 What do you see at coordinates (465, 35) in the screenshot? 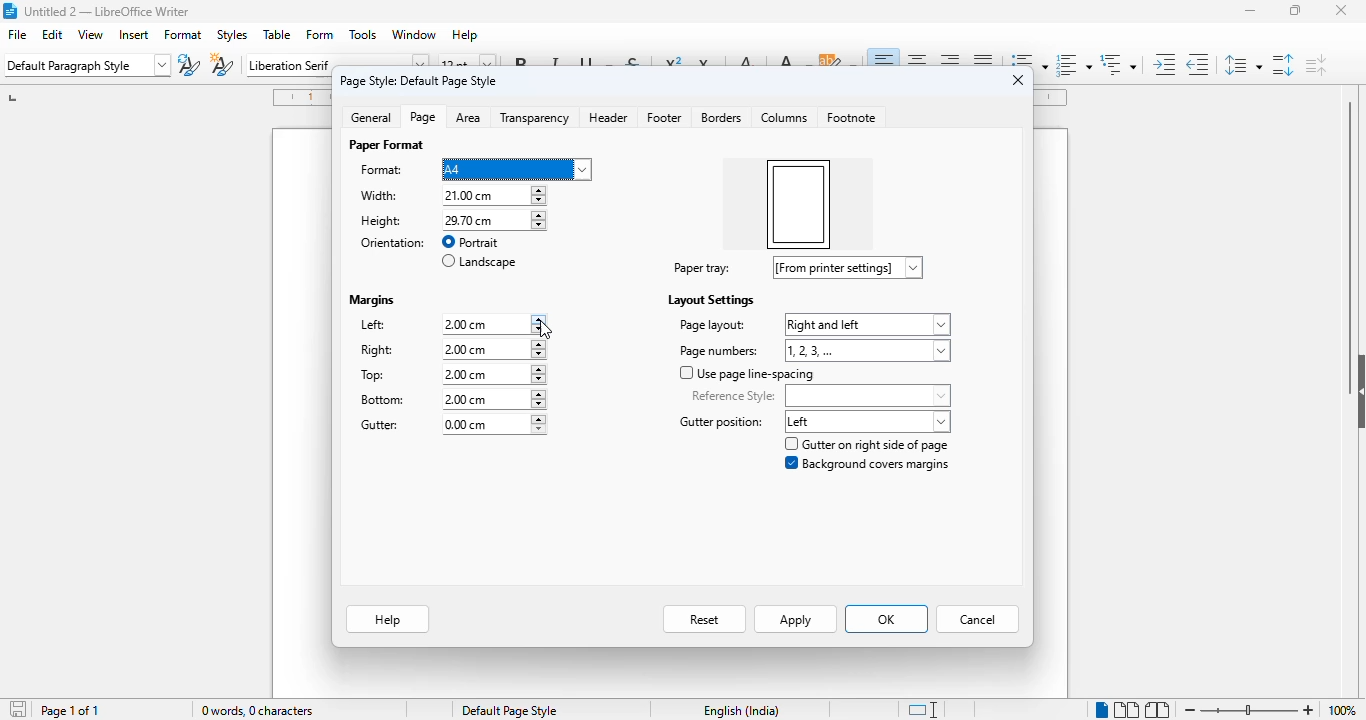
I see `help` at bounding box center [465, 35].